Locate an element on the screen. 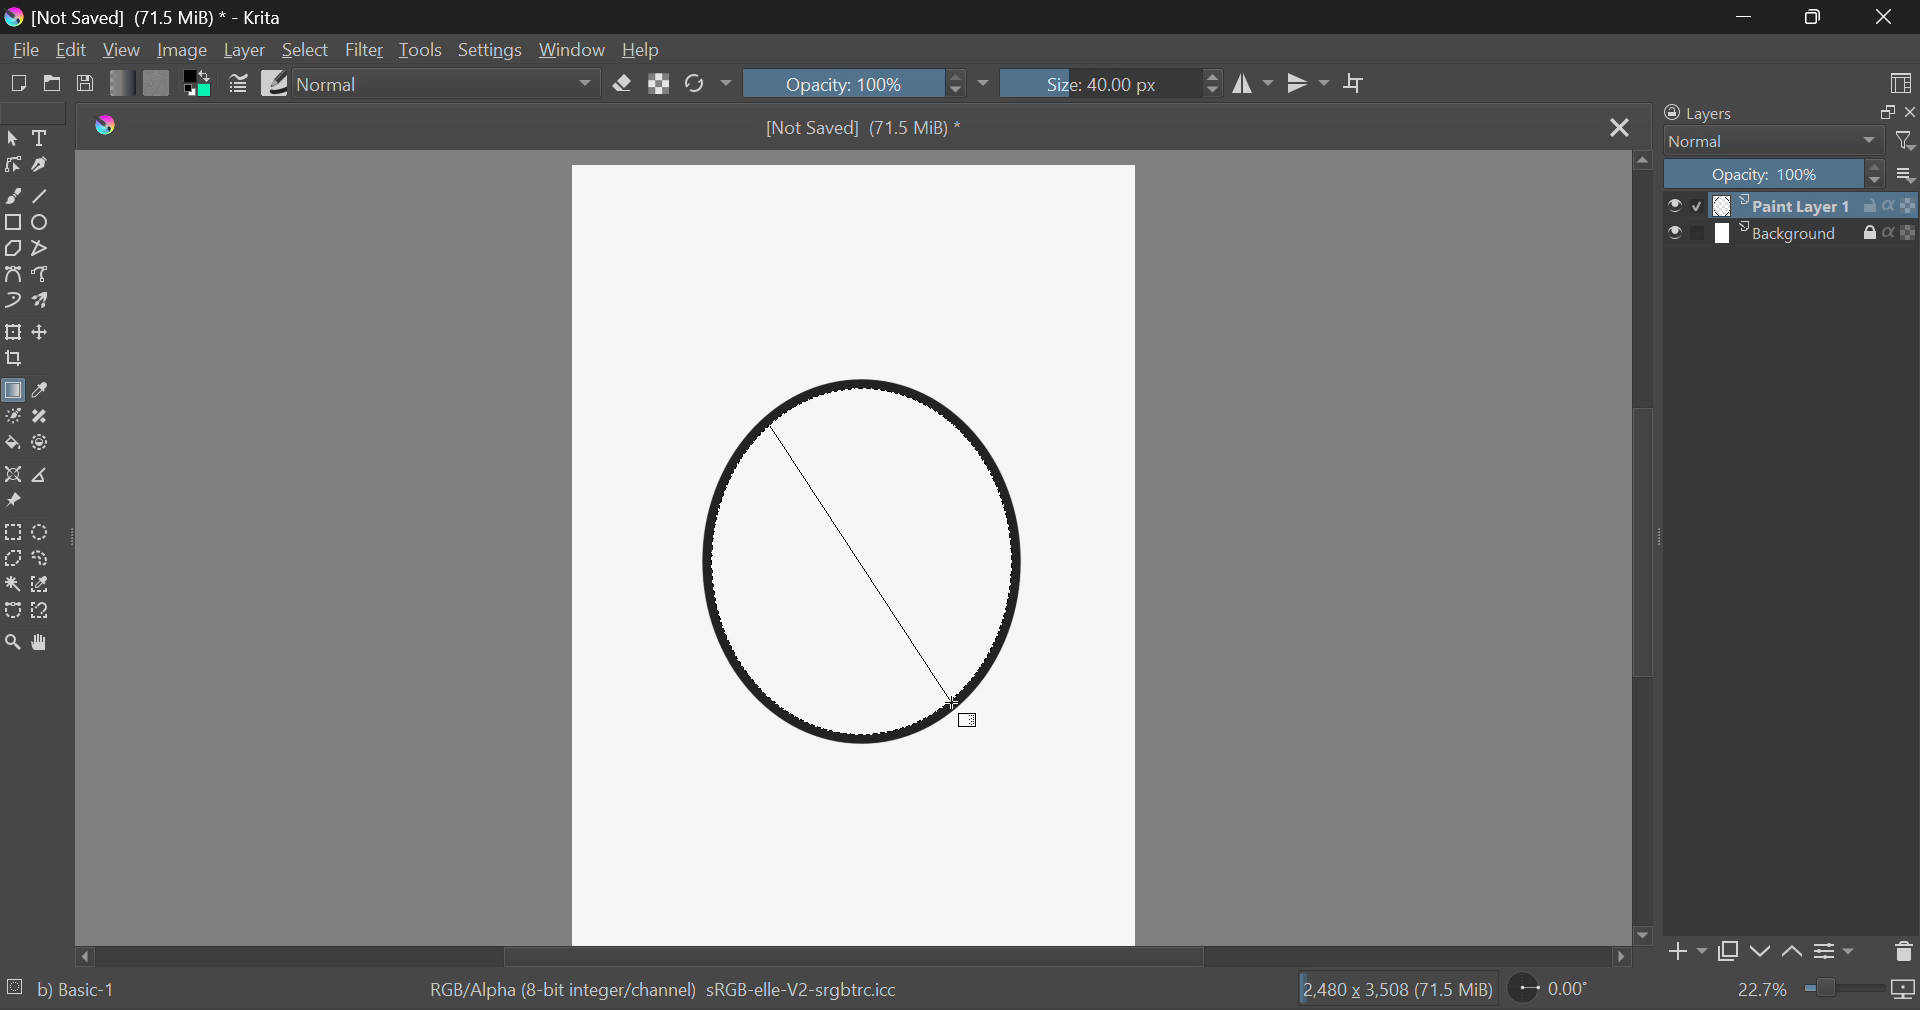 This screenshot has height=1010, width=1920. more is located at coordinates (1905, 175).